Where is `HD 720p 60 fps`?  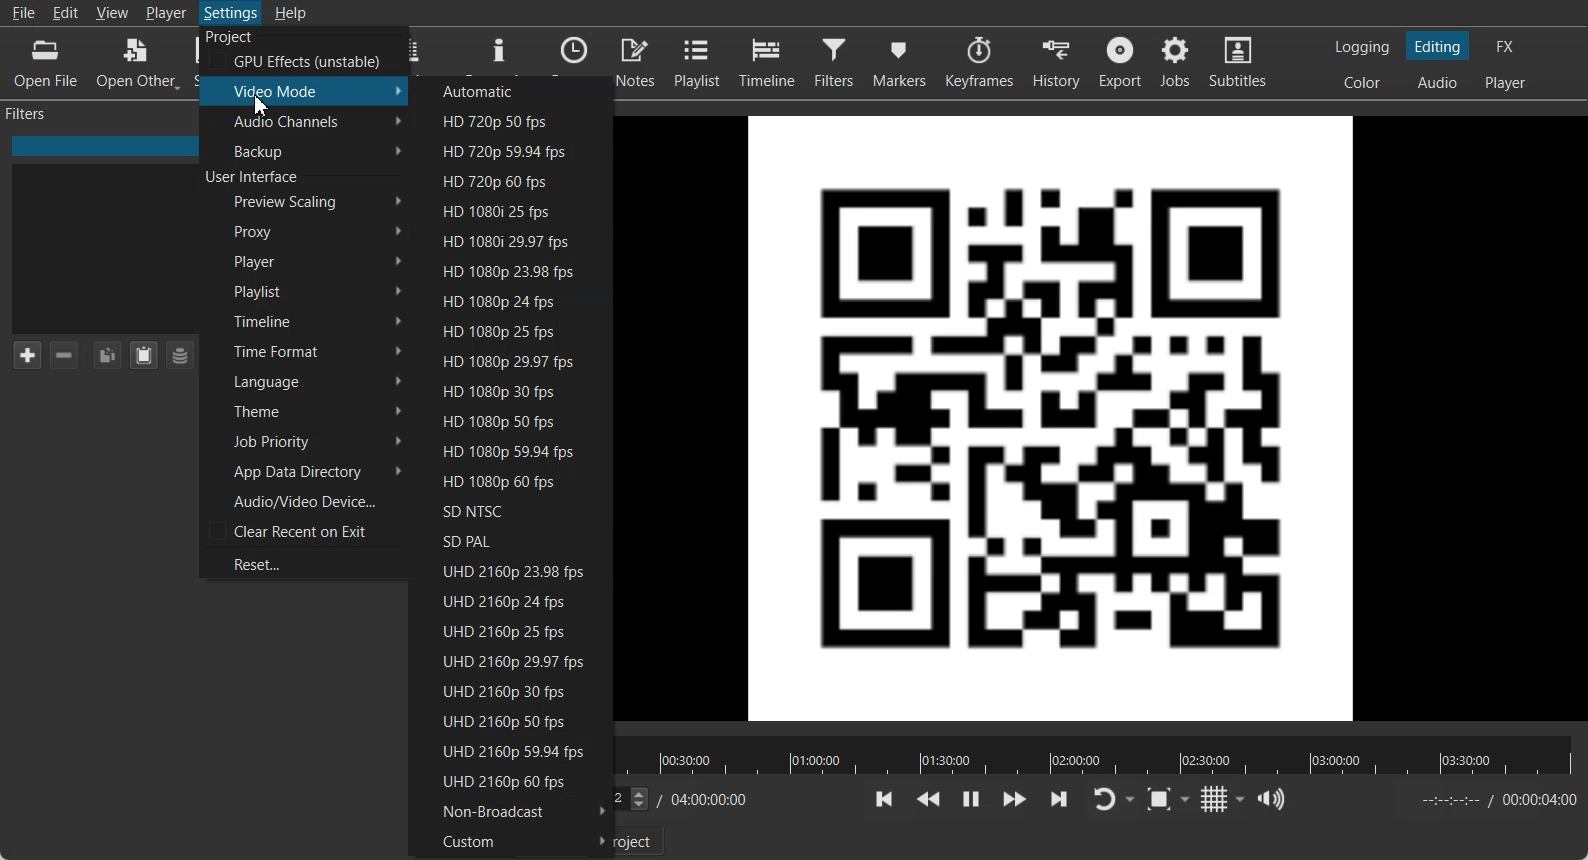 HD 720p 60 fps is located at coordinates (509, 181).